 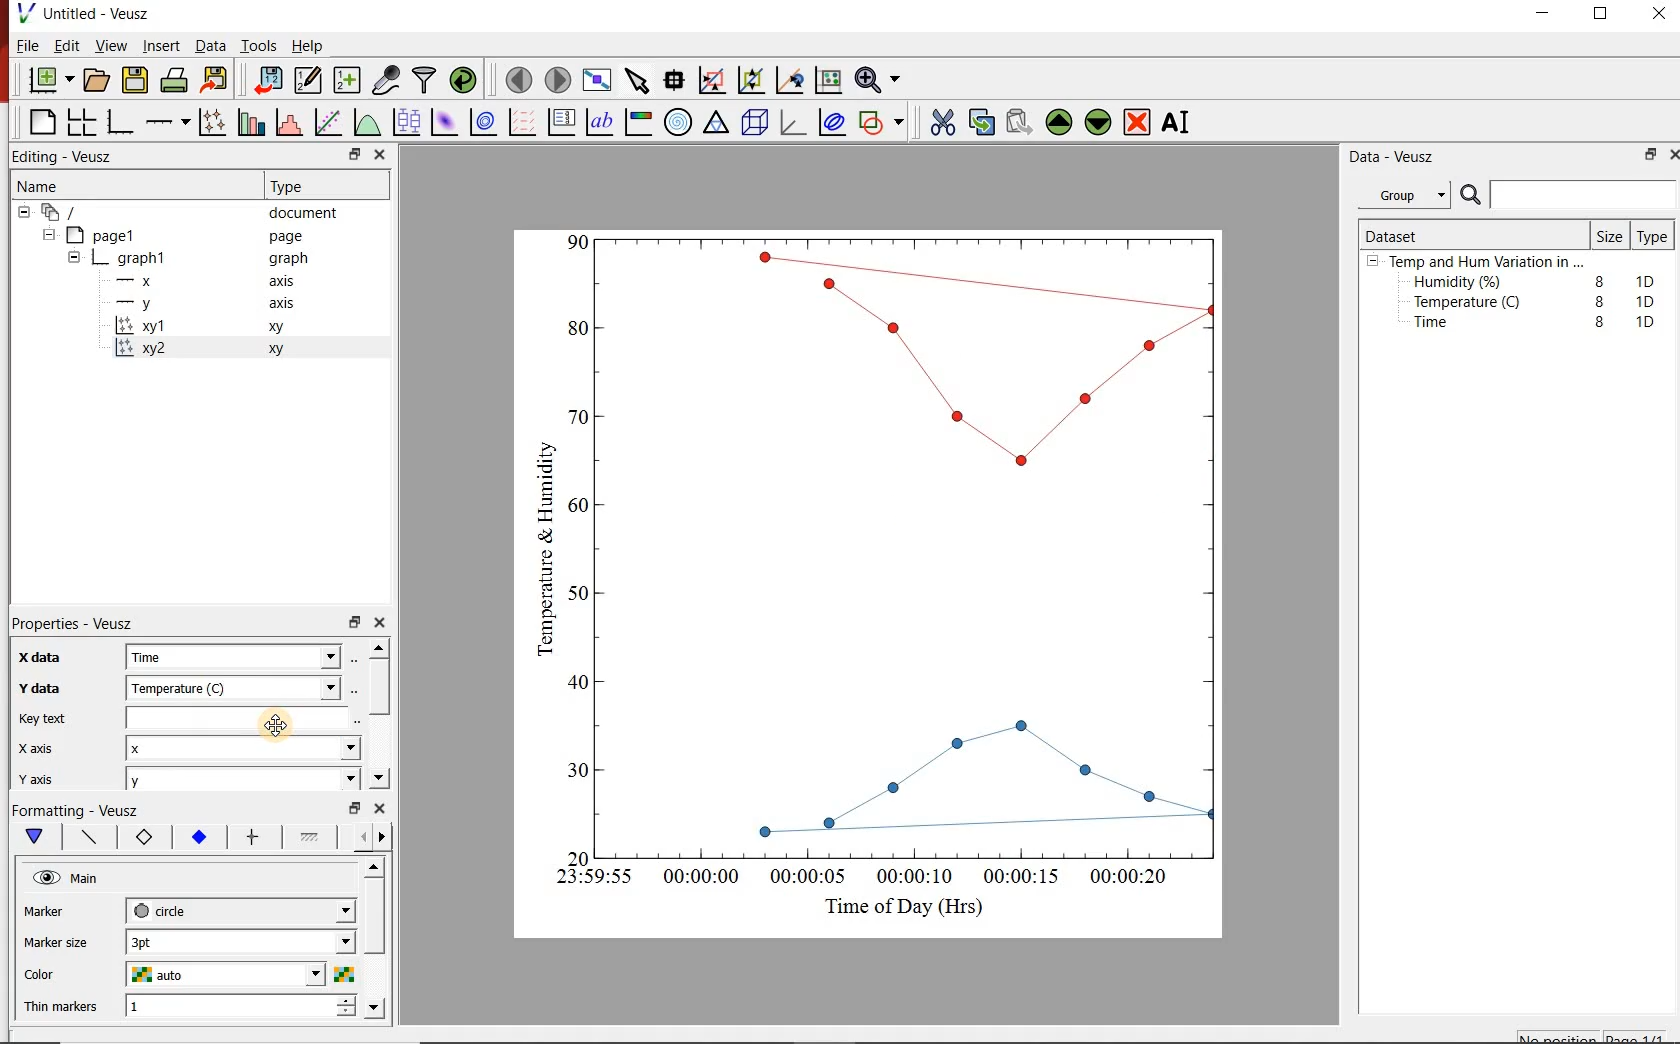 I want to click on move to the next page, so click(x=557, y=79).